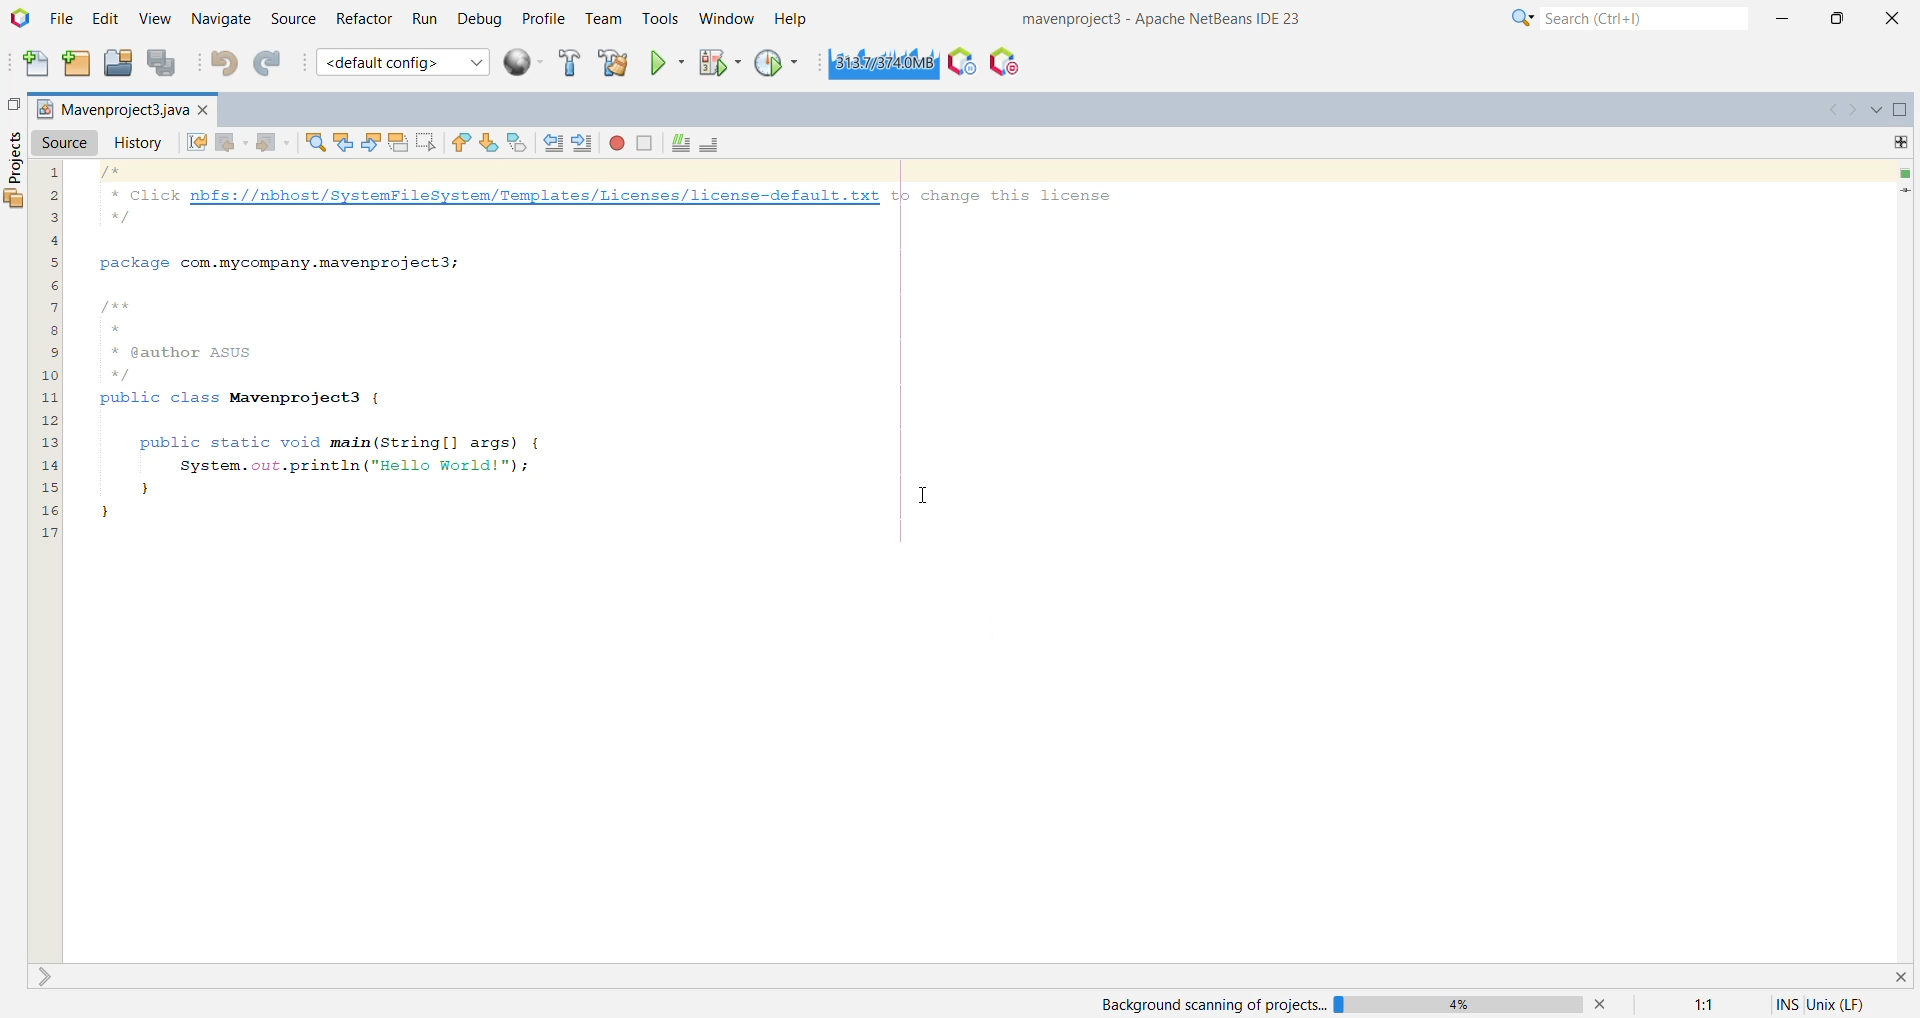  Describe the element at coordinates (462, 142) in the screenshot. I see `Previous Bookmark` at that location.